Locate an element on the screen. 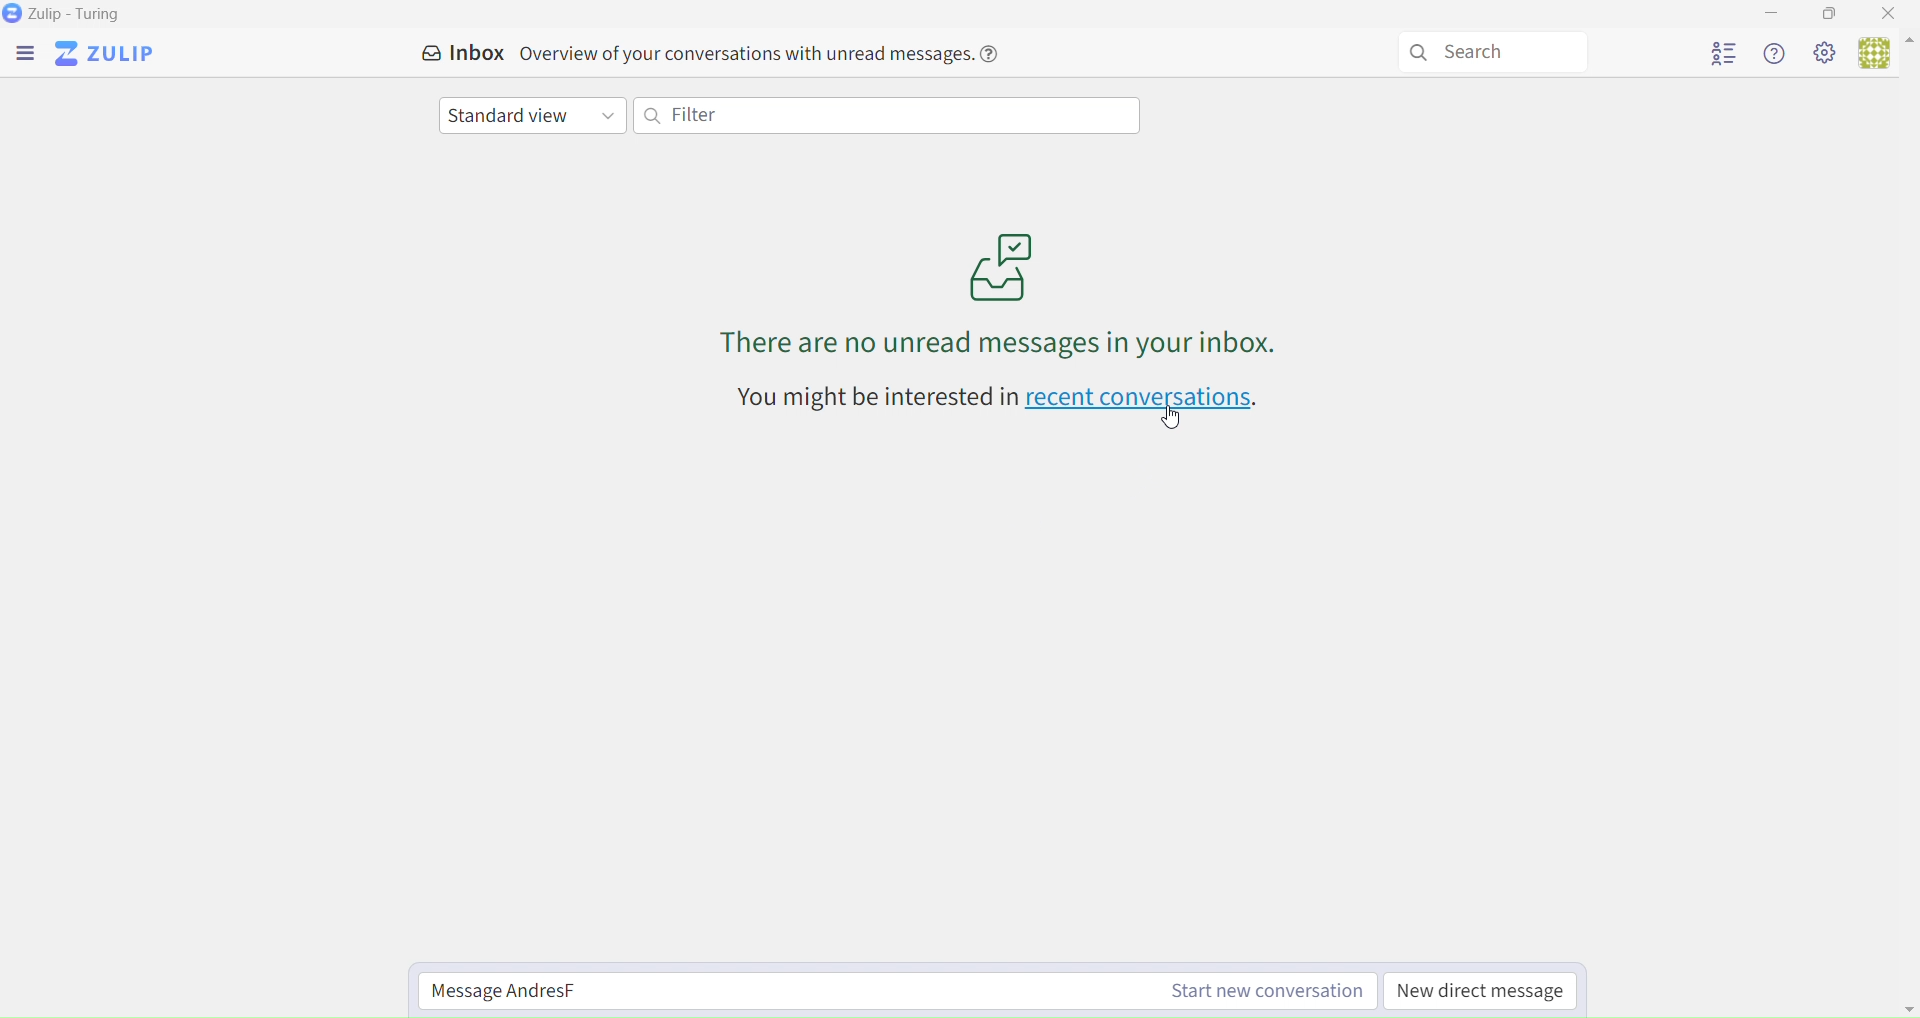 This screenshot has width=1920, height=1018. Search is located at coordinates (1492, 52).